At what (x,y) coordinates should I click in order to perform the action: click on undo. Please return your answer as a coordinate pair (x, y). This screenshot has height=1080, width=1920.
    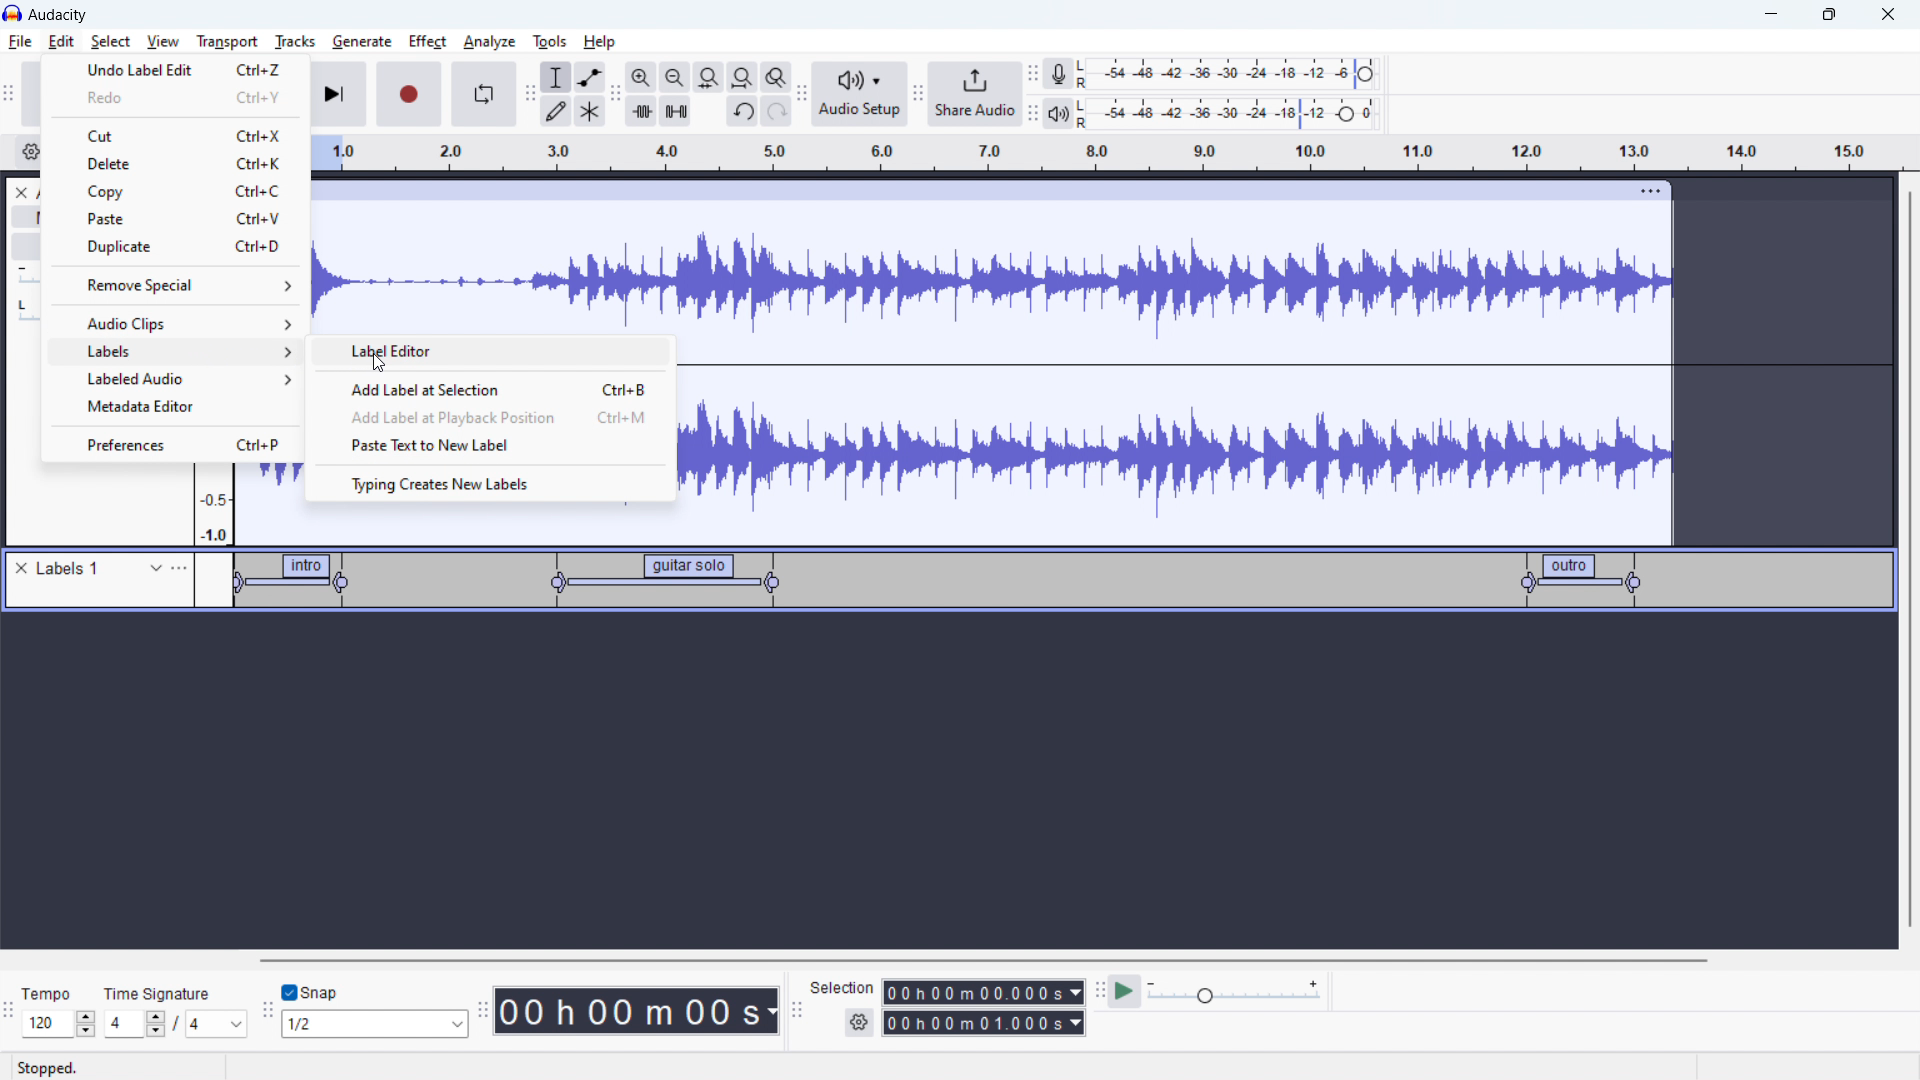
    Looking at the image, I should click on (743, 113).